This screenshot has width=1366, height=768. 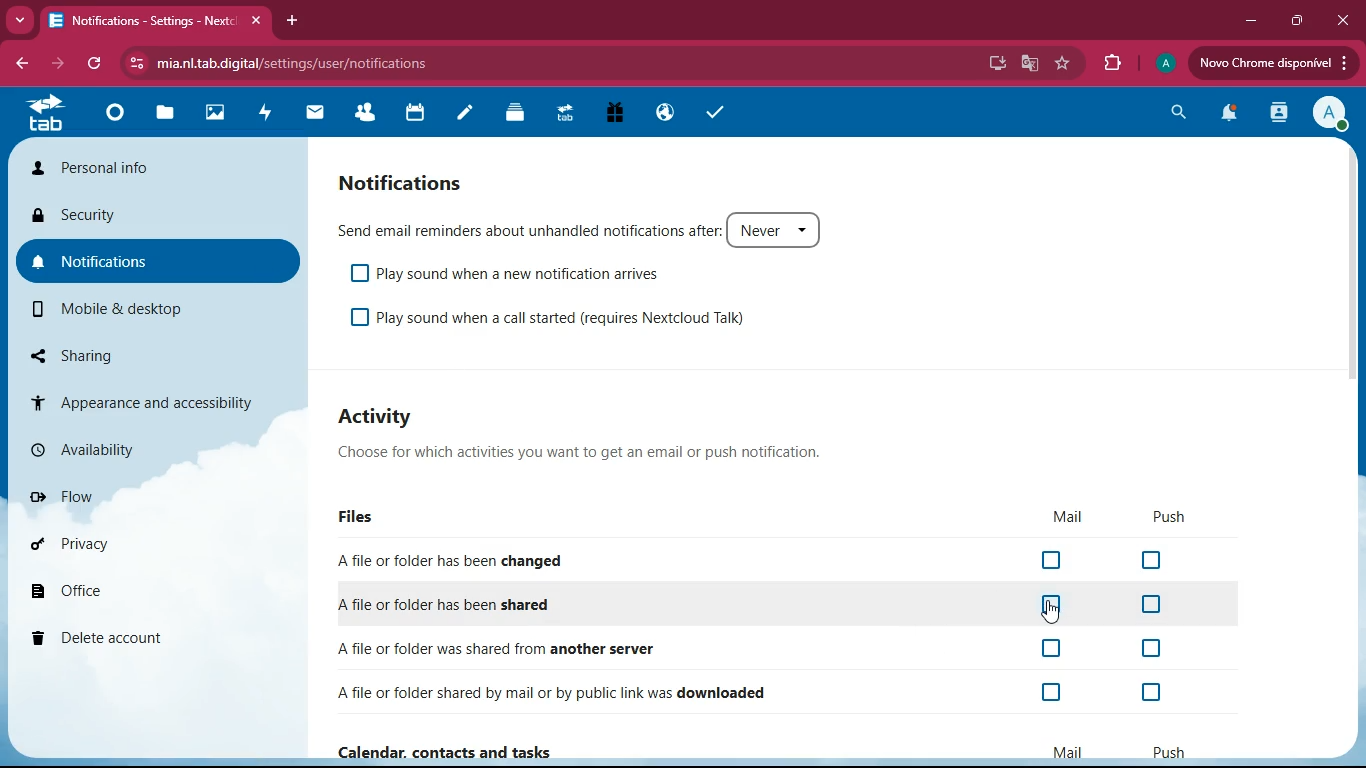 What do you see at coordinates (511, 647) in the screenshot?
I see `another server` at bounding box center [511, 647].